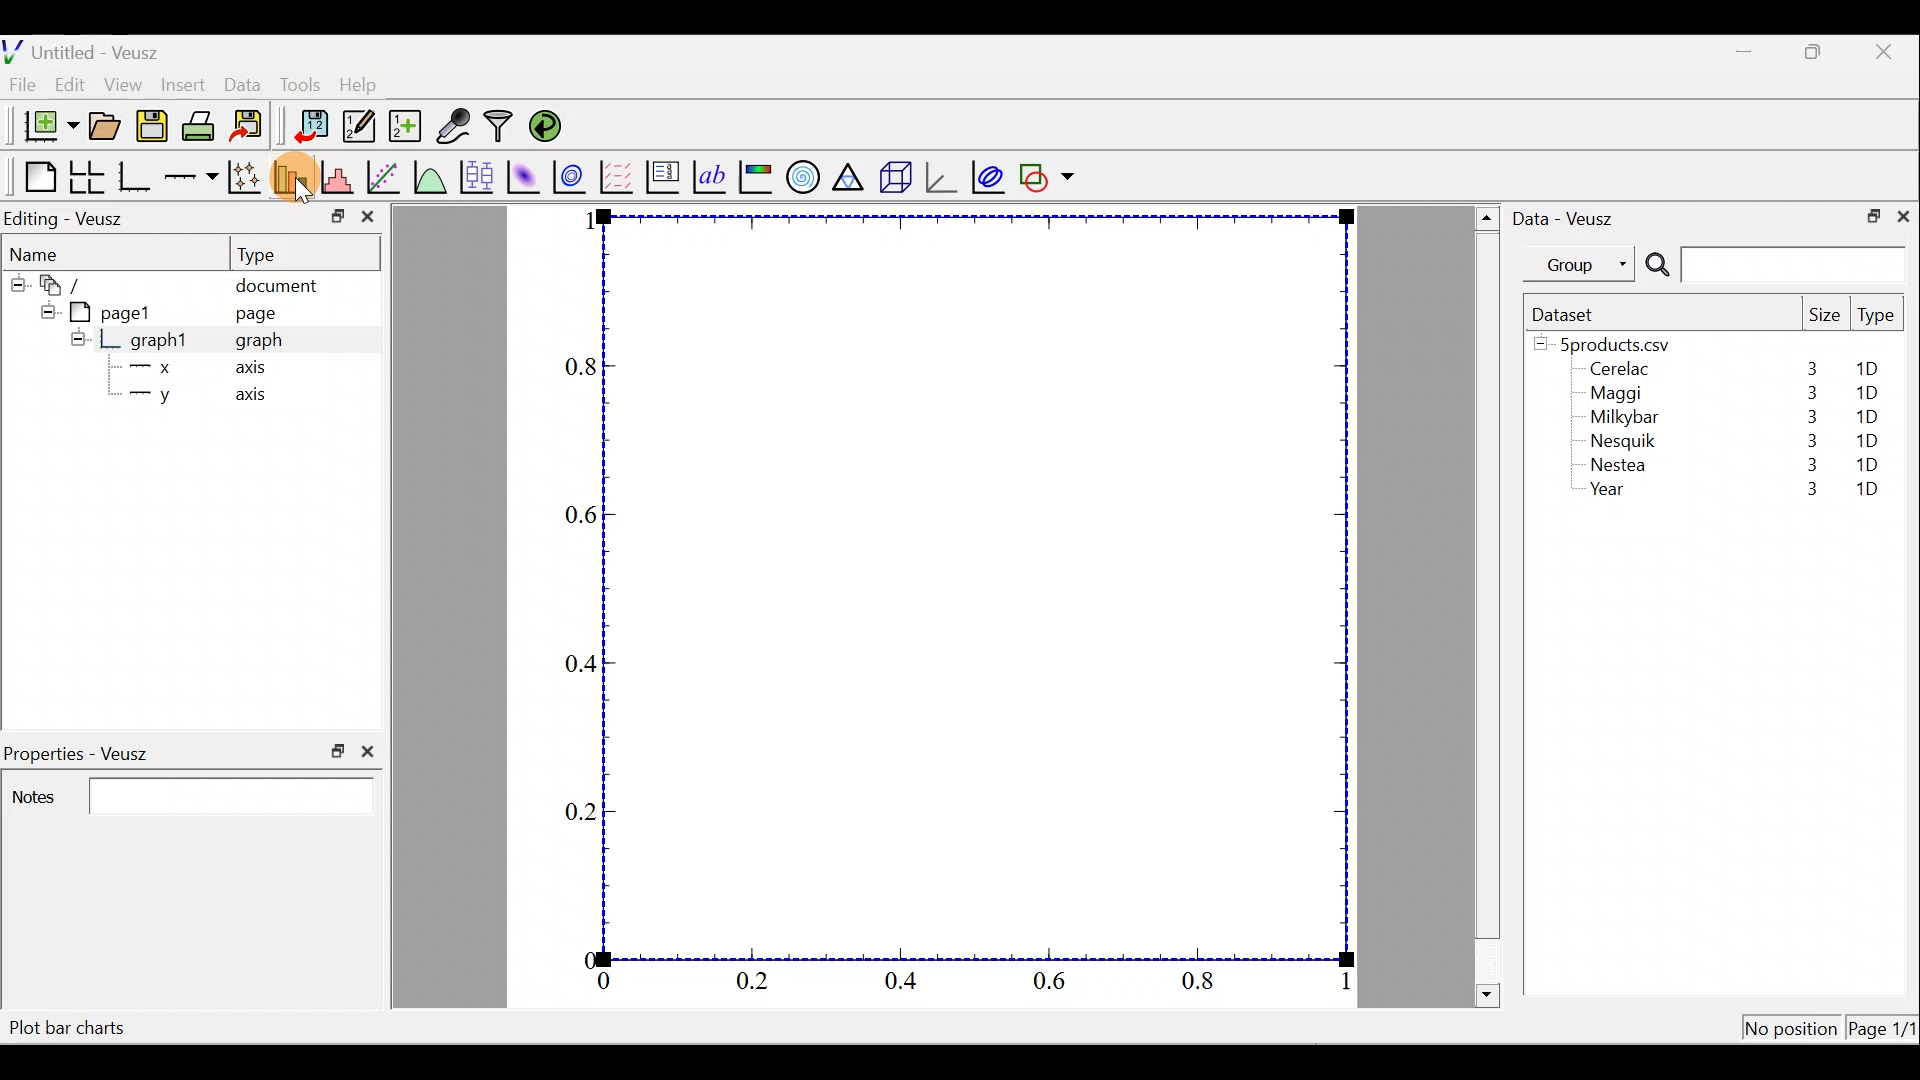  Describe the element at coordinates (572, 667) in the screenshot. I see `04` at that location.